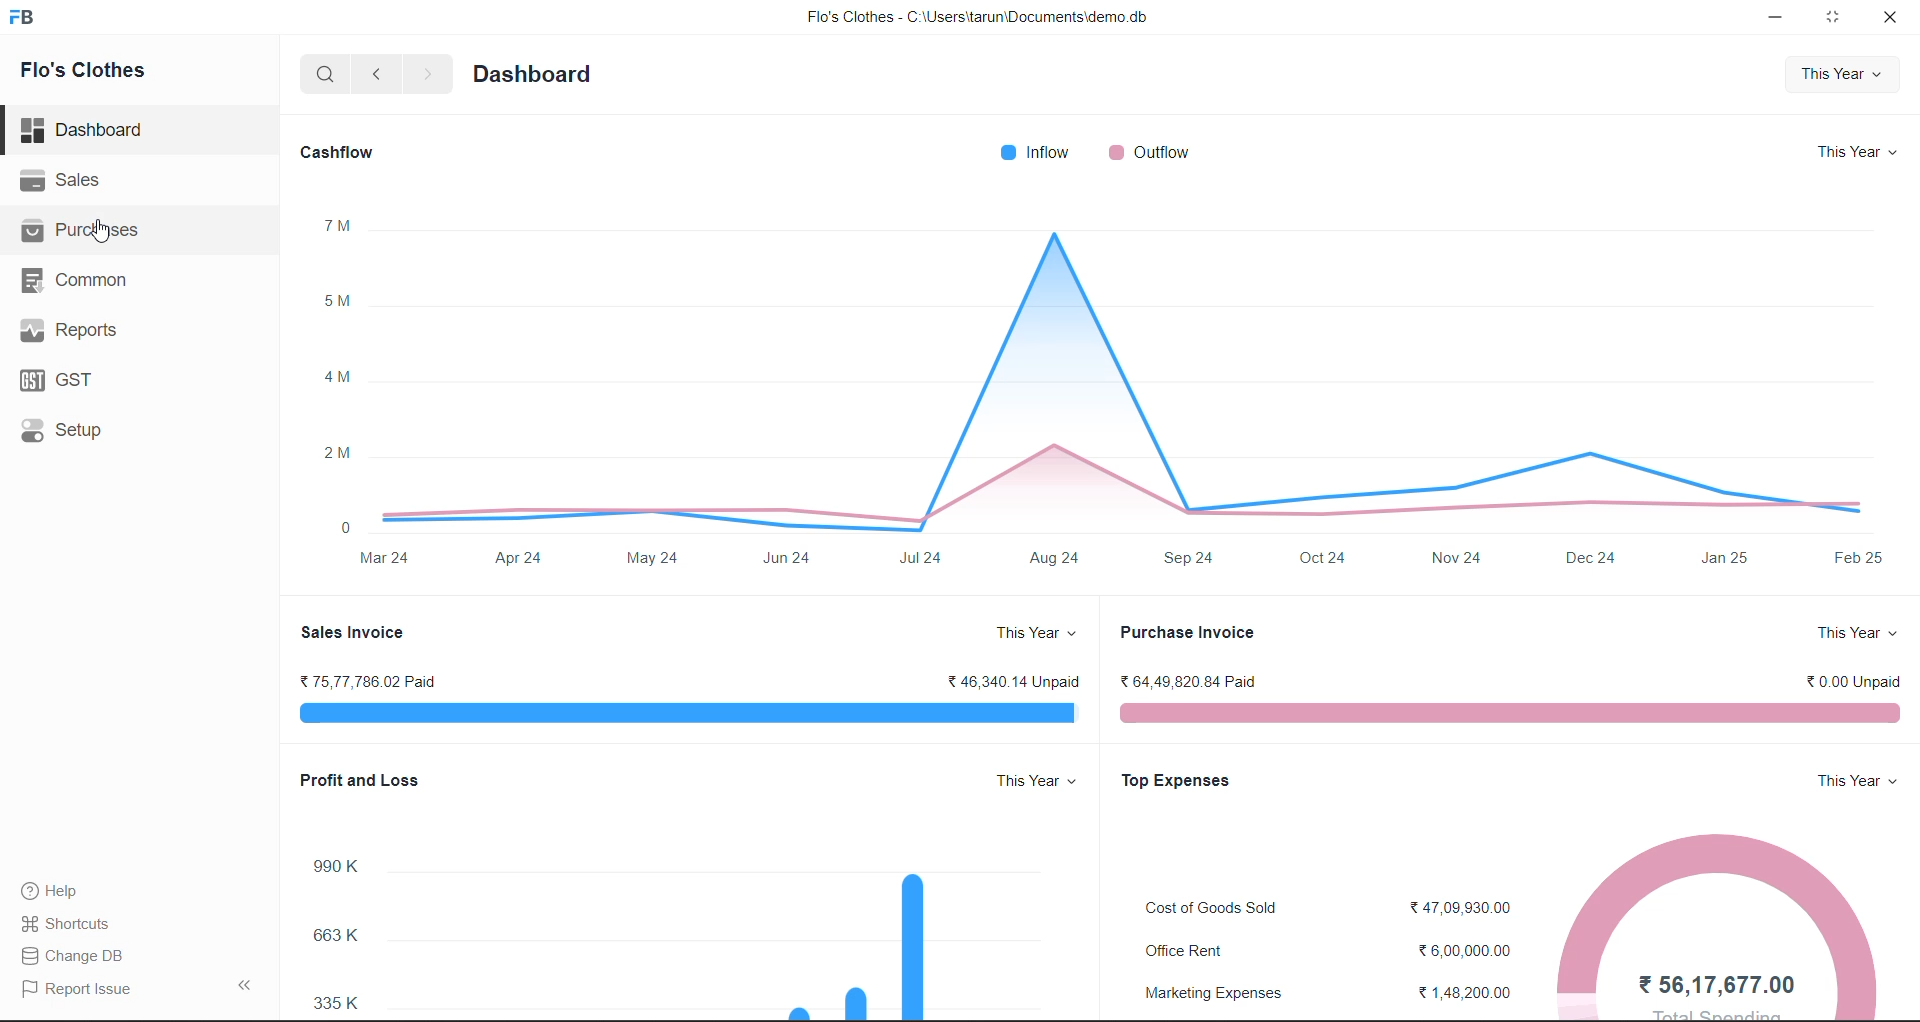  Describe the element at coordinates (341, 456) in the screenshot. I see `2M` at that location.